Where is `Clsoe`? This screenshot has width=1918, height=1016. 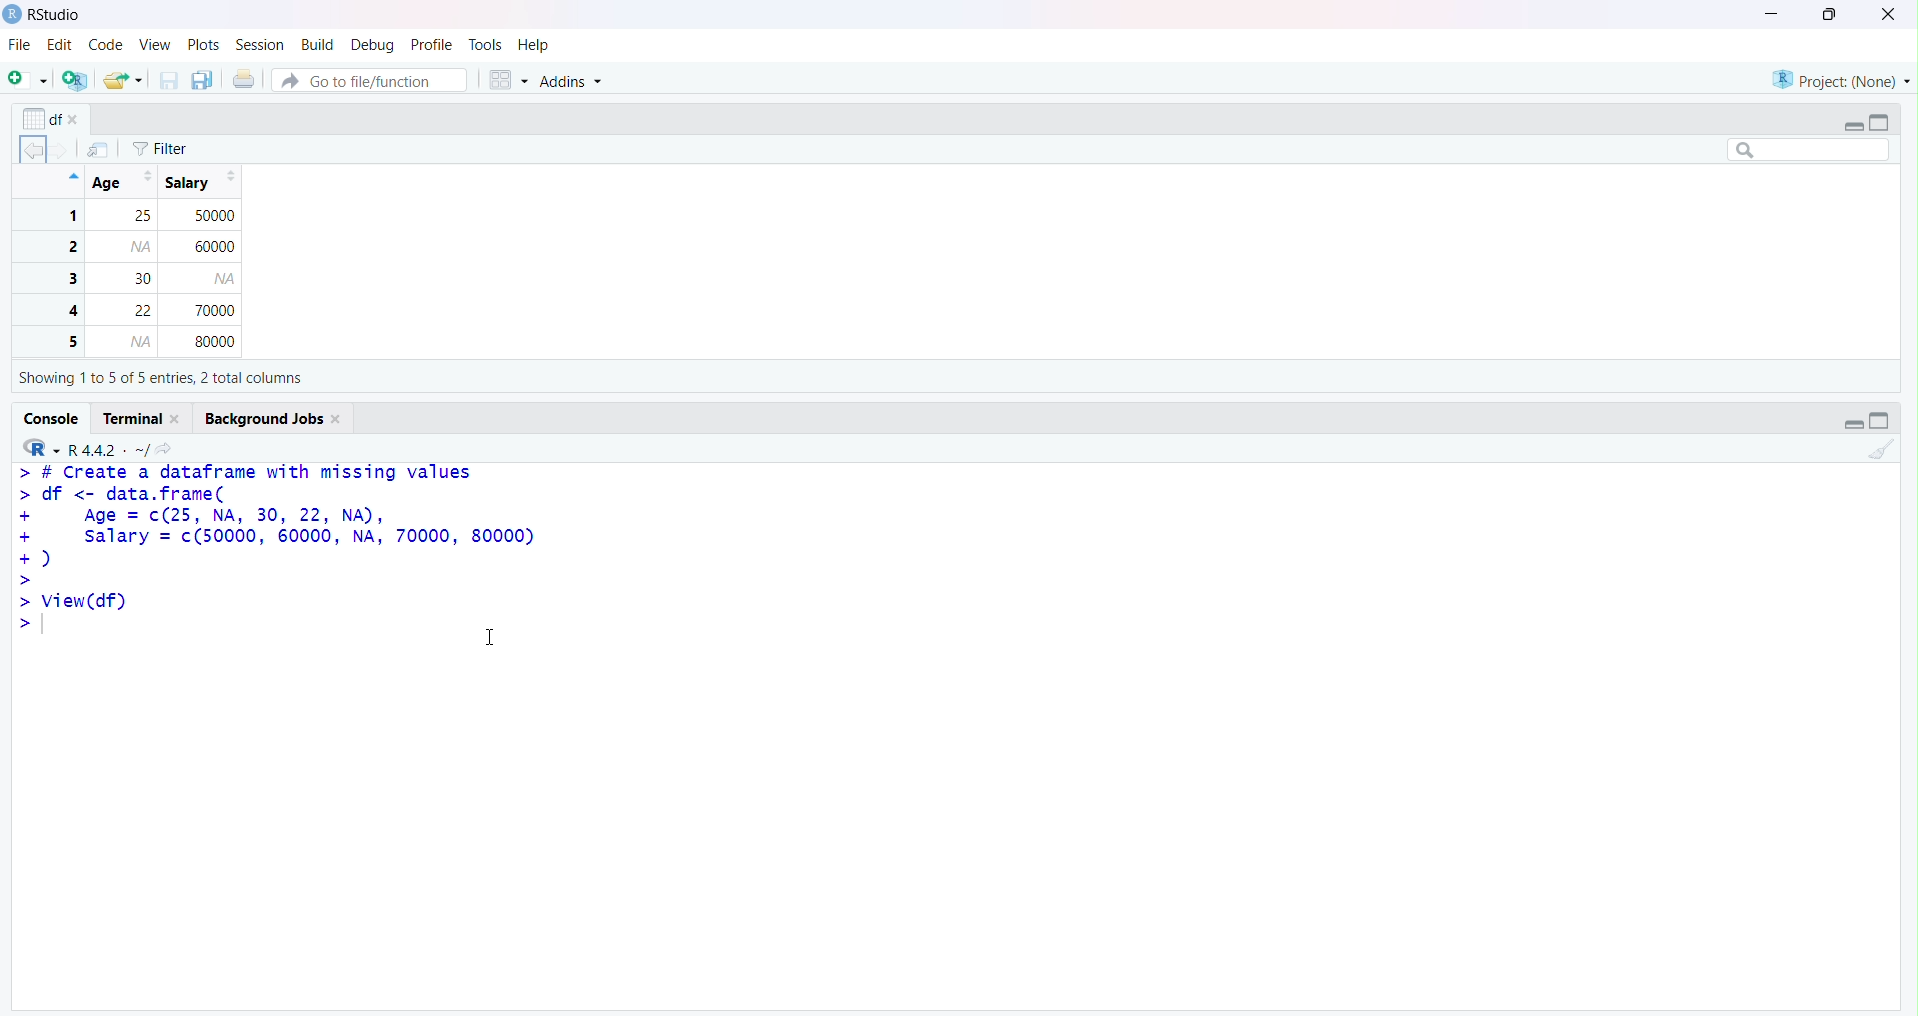
Clsoe is located at coordinates (1889, 15).